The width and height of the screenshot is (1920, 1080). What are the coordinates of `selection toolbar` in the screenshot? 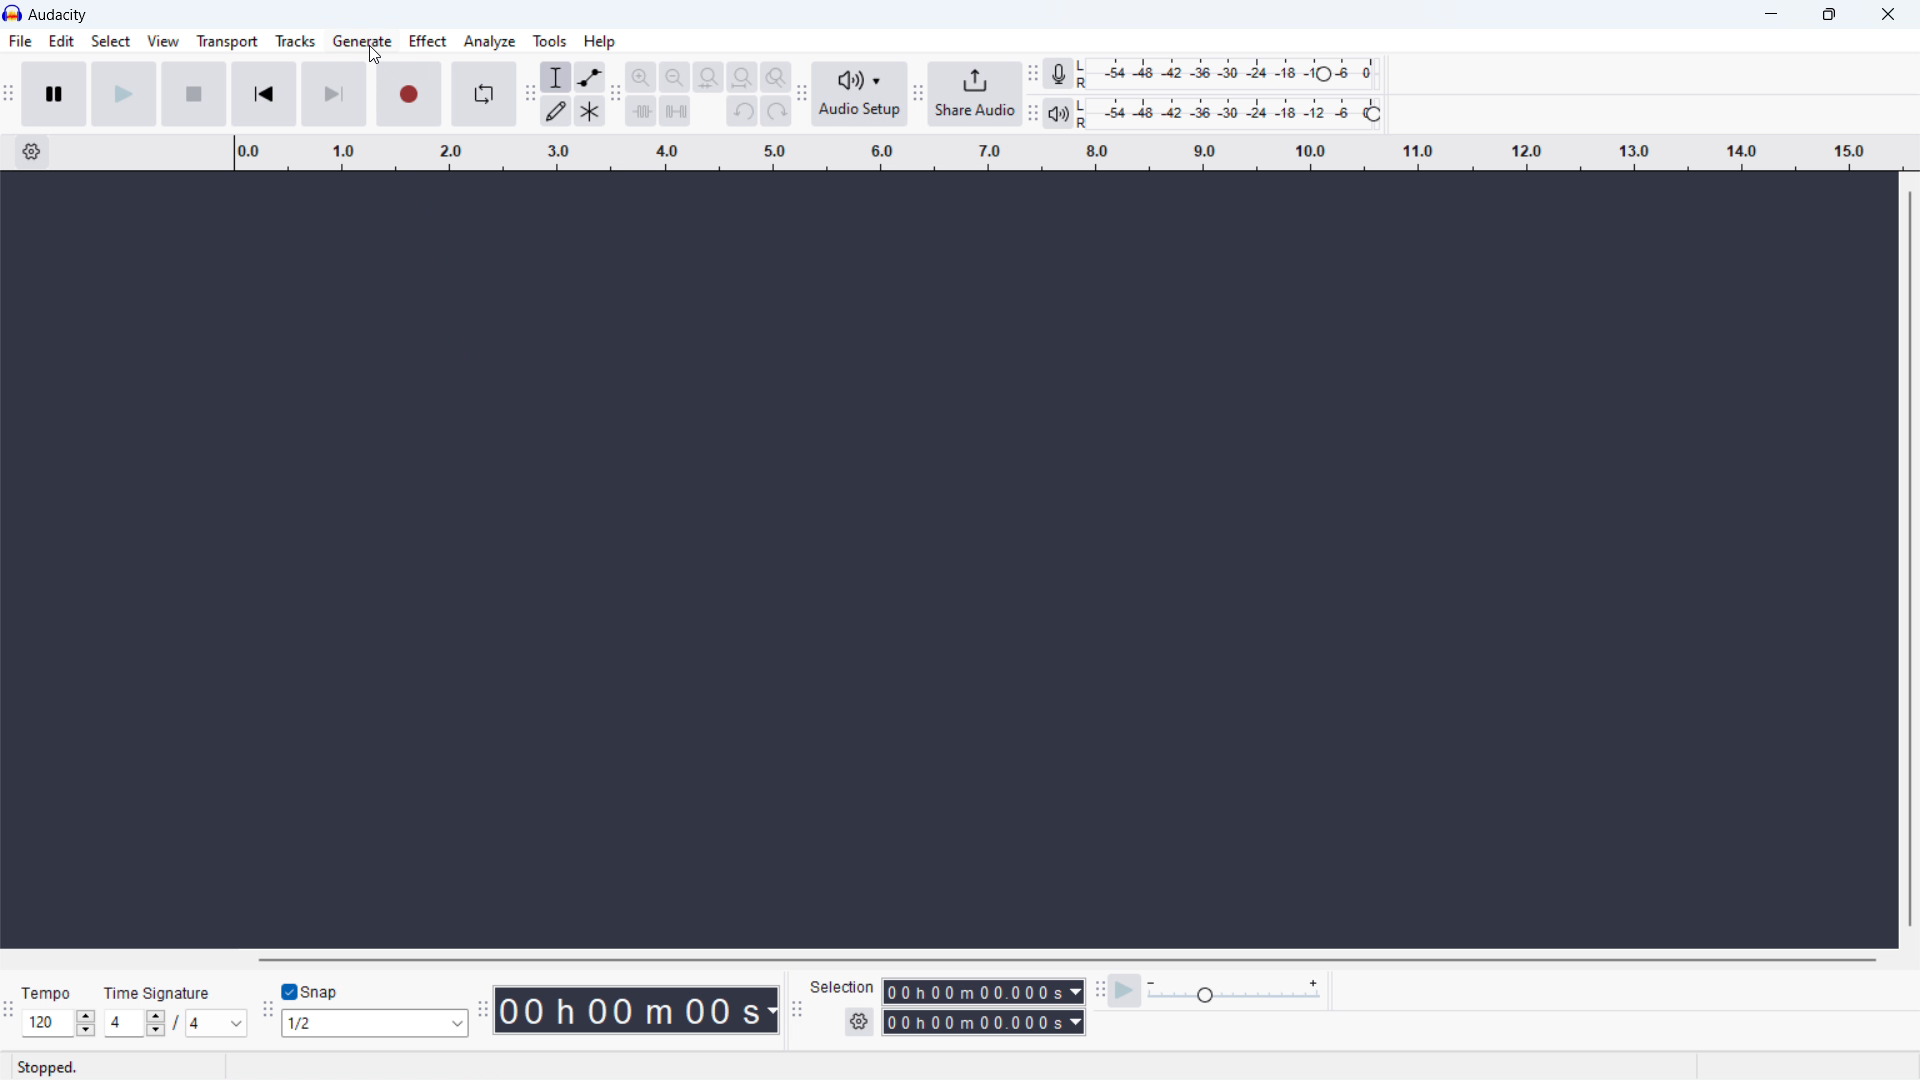 It's located at (796, 1006).